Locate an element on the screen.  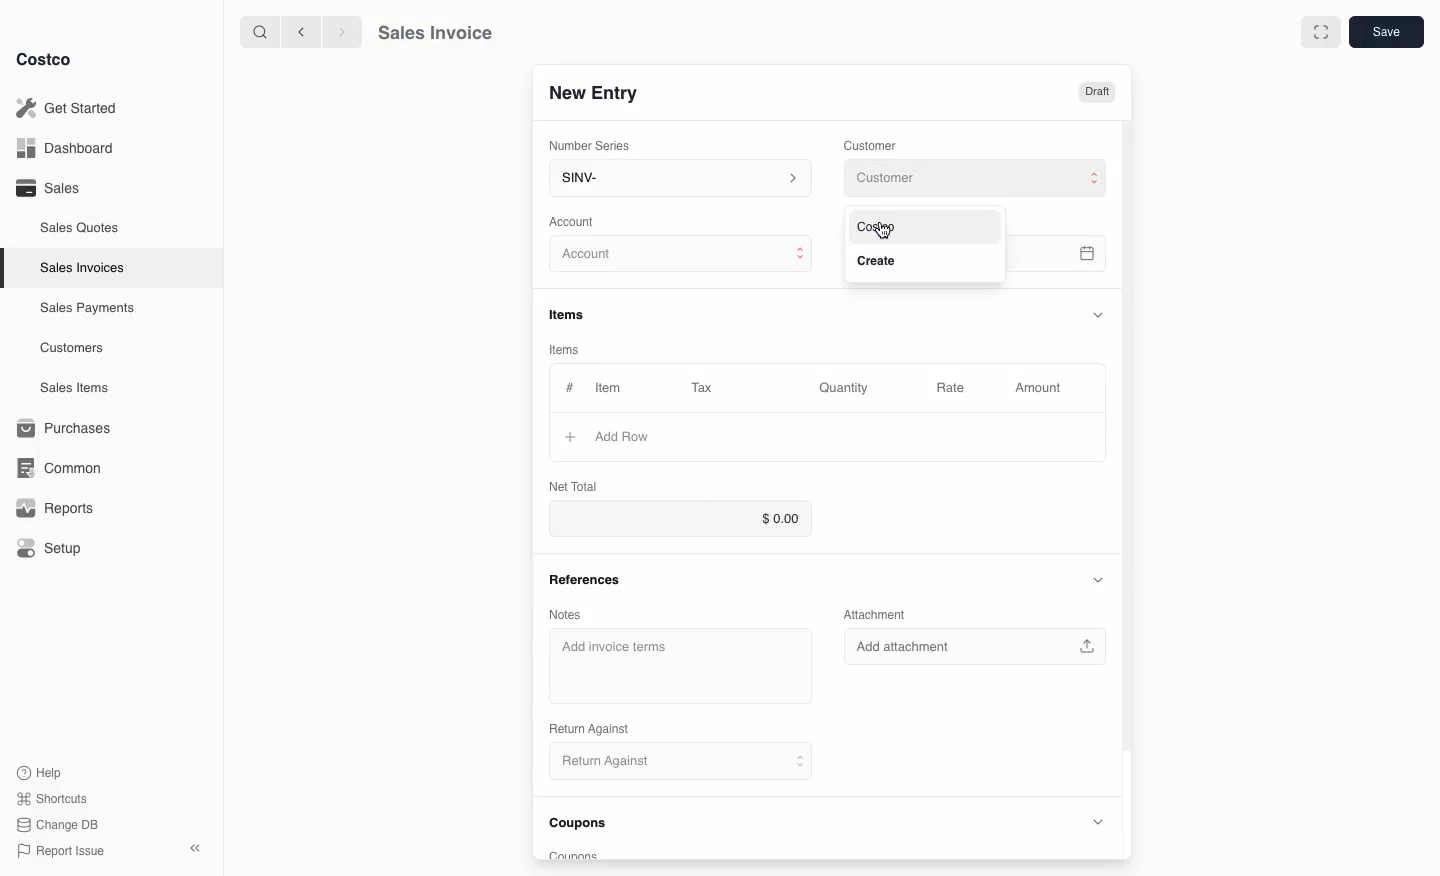
Reports is located at coordinates (52, 508).